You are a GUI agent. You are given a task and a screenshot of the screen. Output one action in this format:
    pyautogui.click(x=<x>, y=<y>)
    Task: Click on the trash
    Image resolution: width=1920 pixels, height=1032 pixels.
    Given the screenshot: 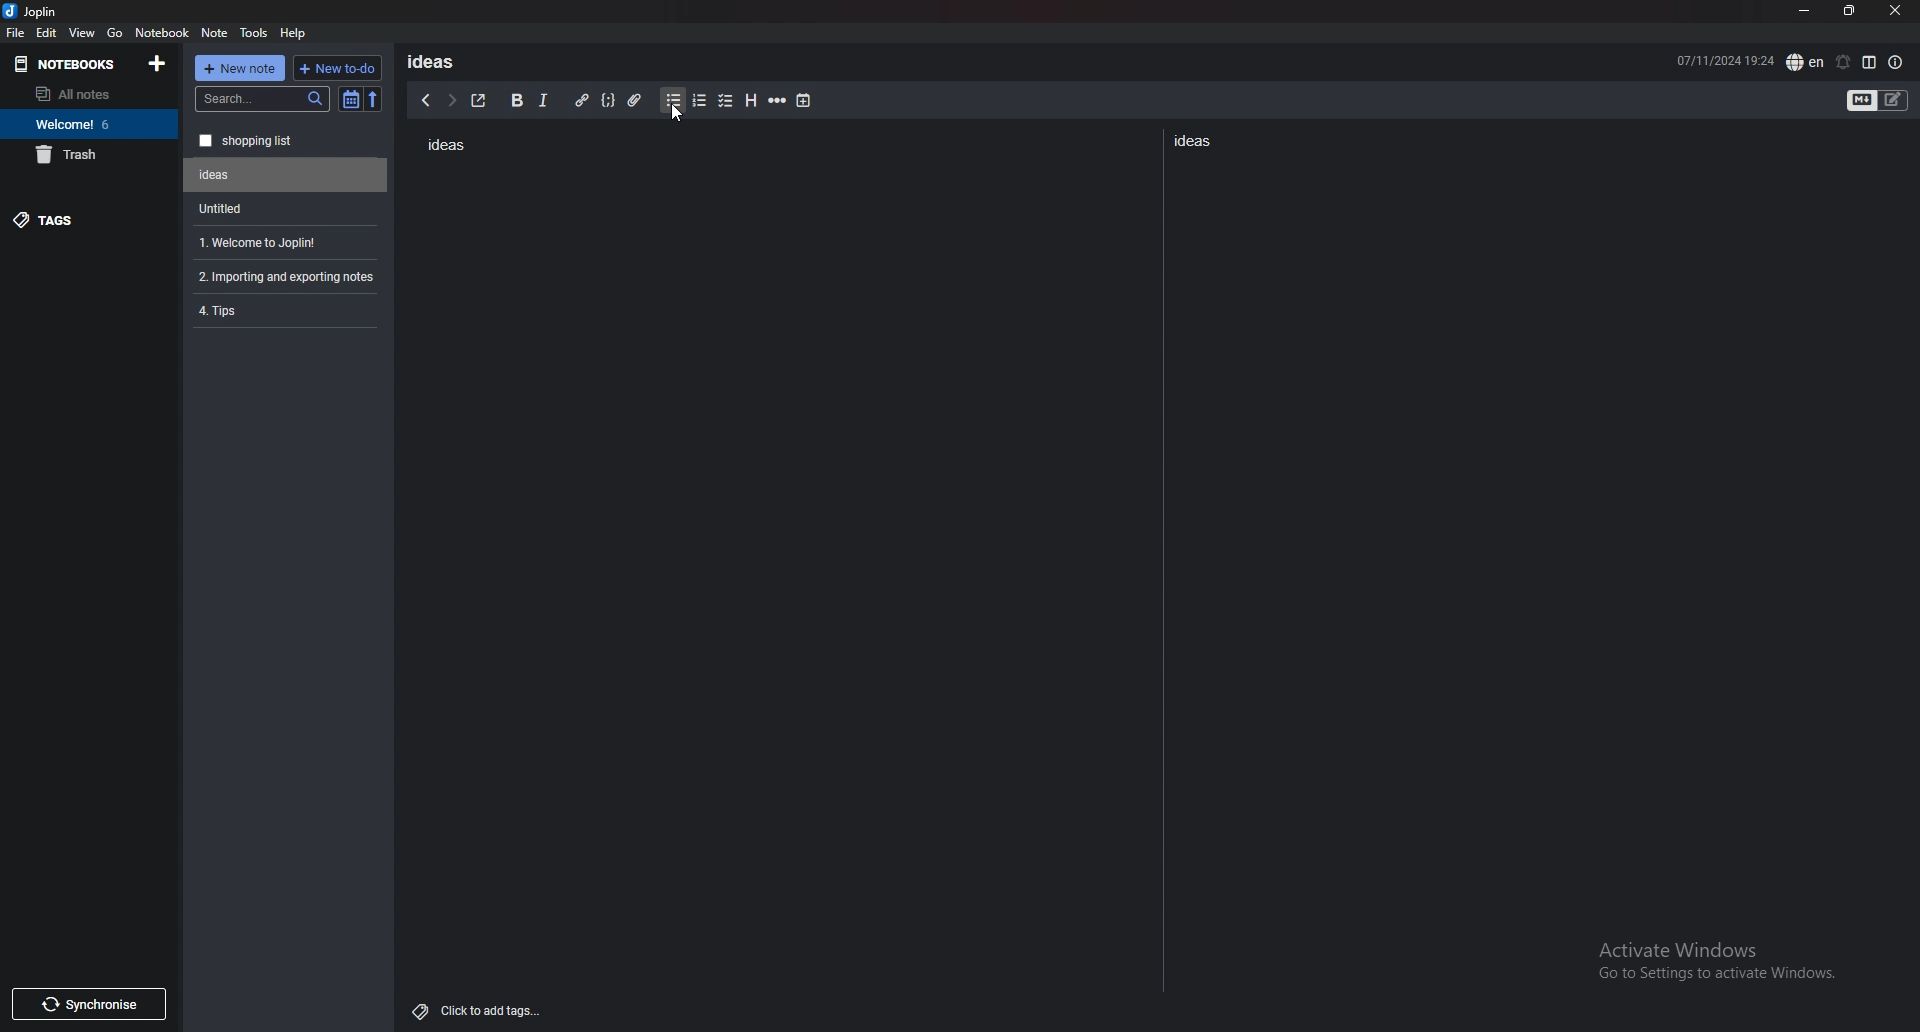 What is the action you would take?
    pyautogui.click(x=89, y=154)
    